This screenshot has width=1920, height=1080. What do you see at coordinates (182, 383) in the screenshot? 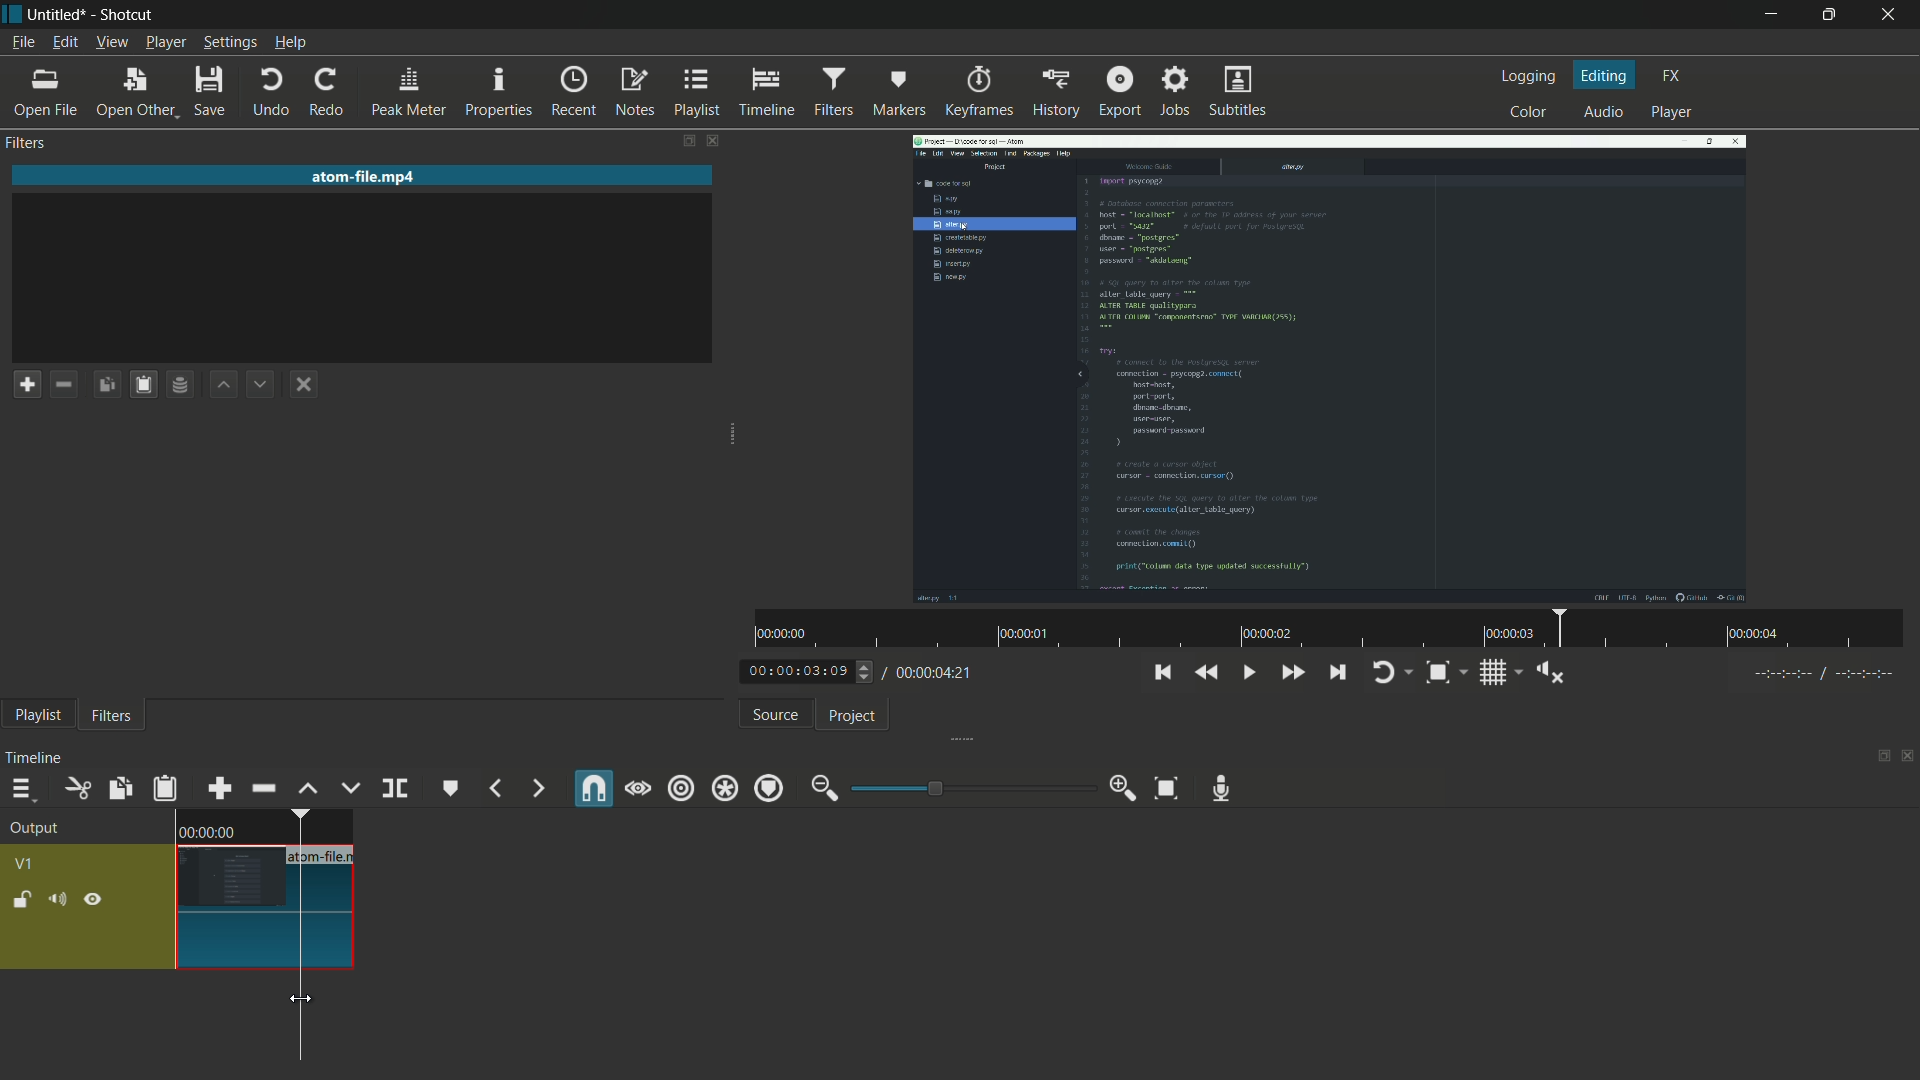
I see `save filter set` at bounding box center [182, 383].